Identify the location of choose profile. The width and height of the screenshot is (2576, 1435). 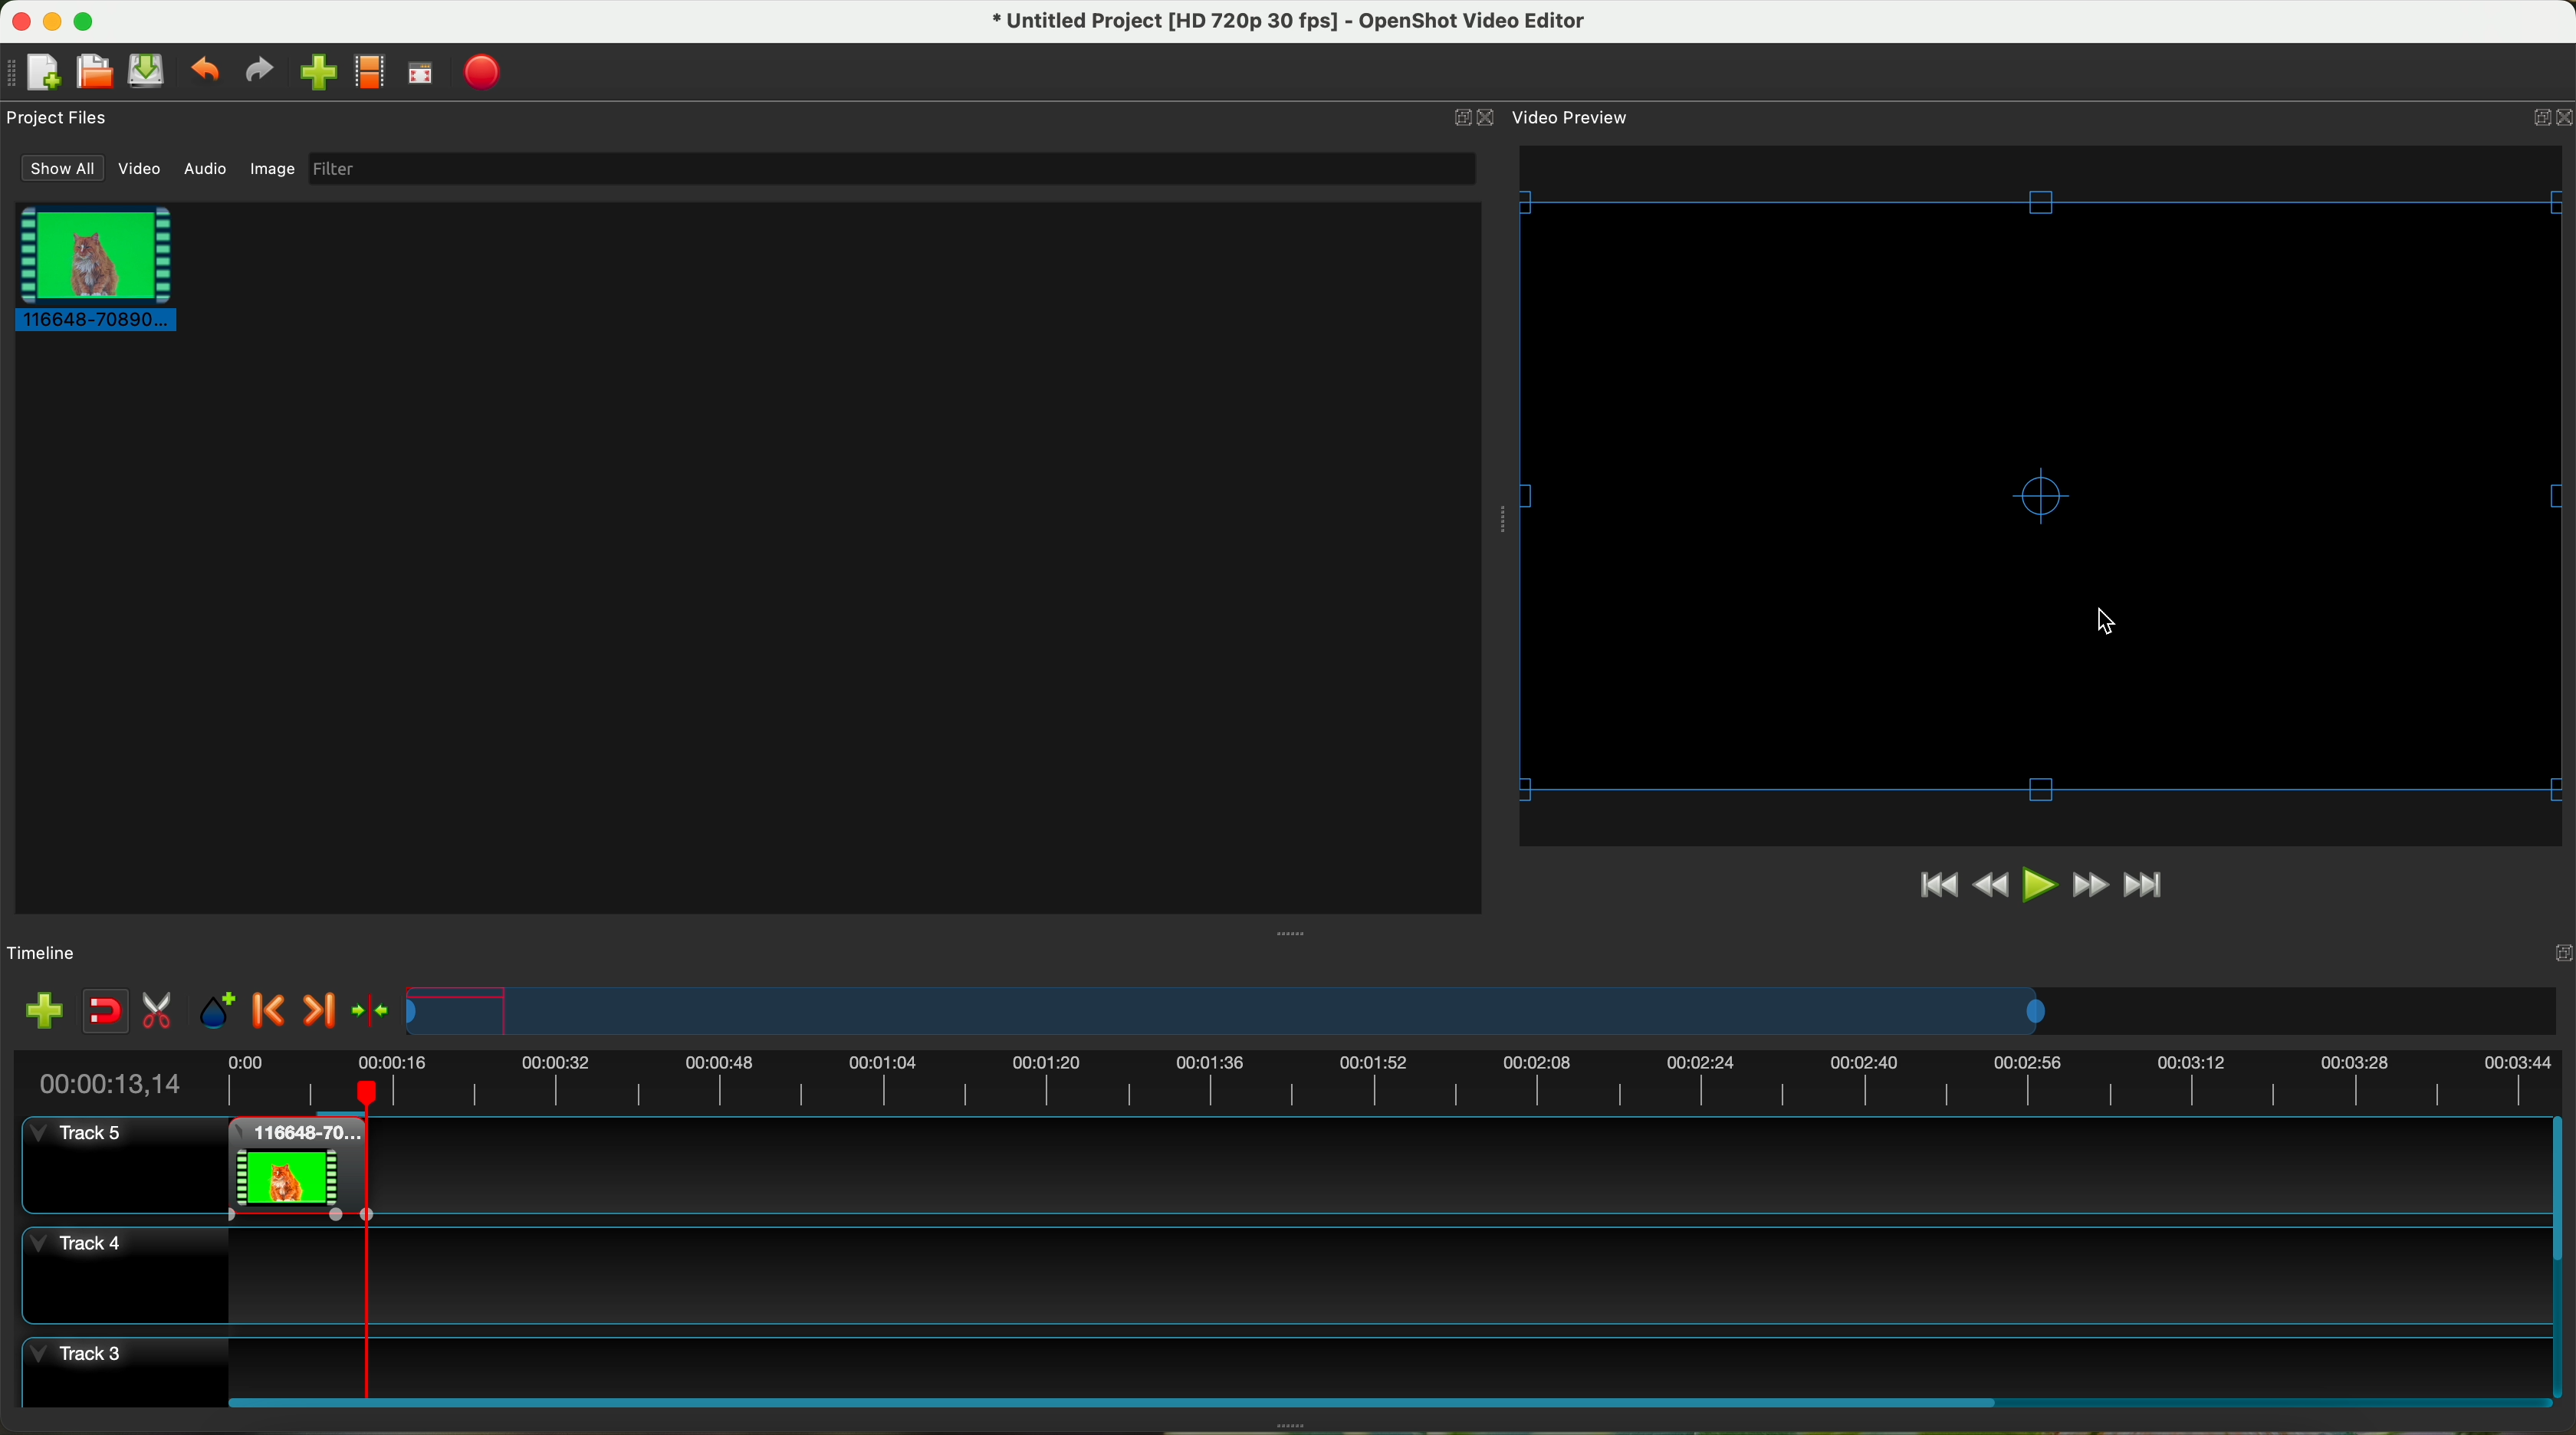
(369, 73).